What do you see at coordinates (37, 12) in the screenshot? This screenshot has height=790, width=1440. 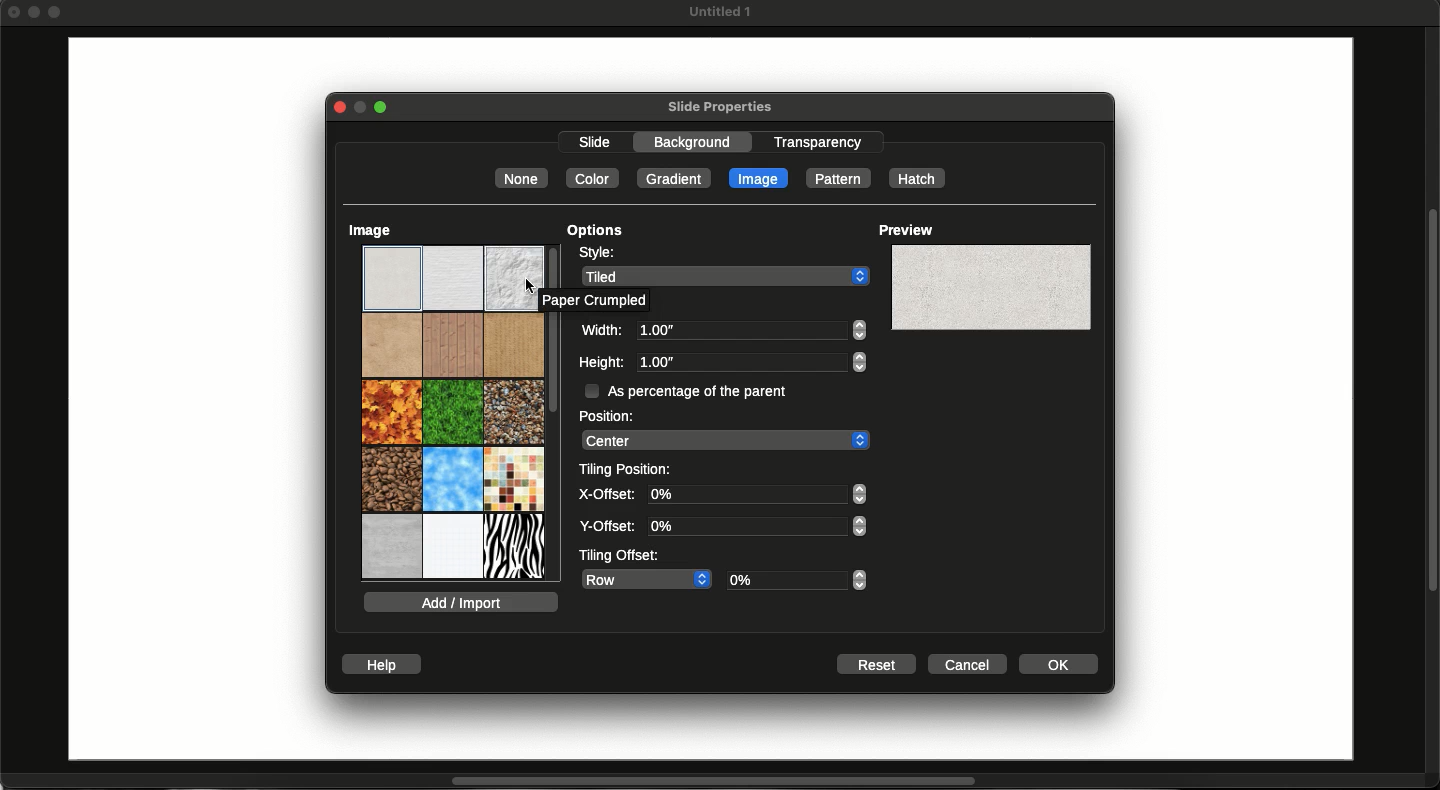 I see `Minimize` at bounding box center [37, 12].